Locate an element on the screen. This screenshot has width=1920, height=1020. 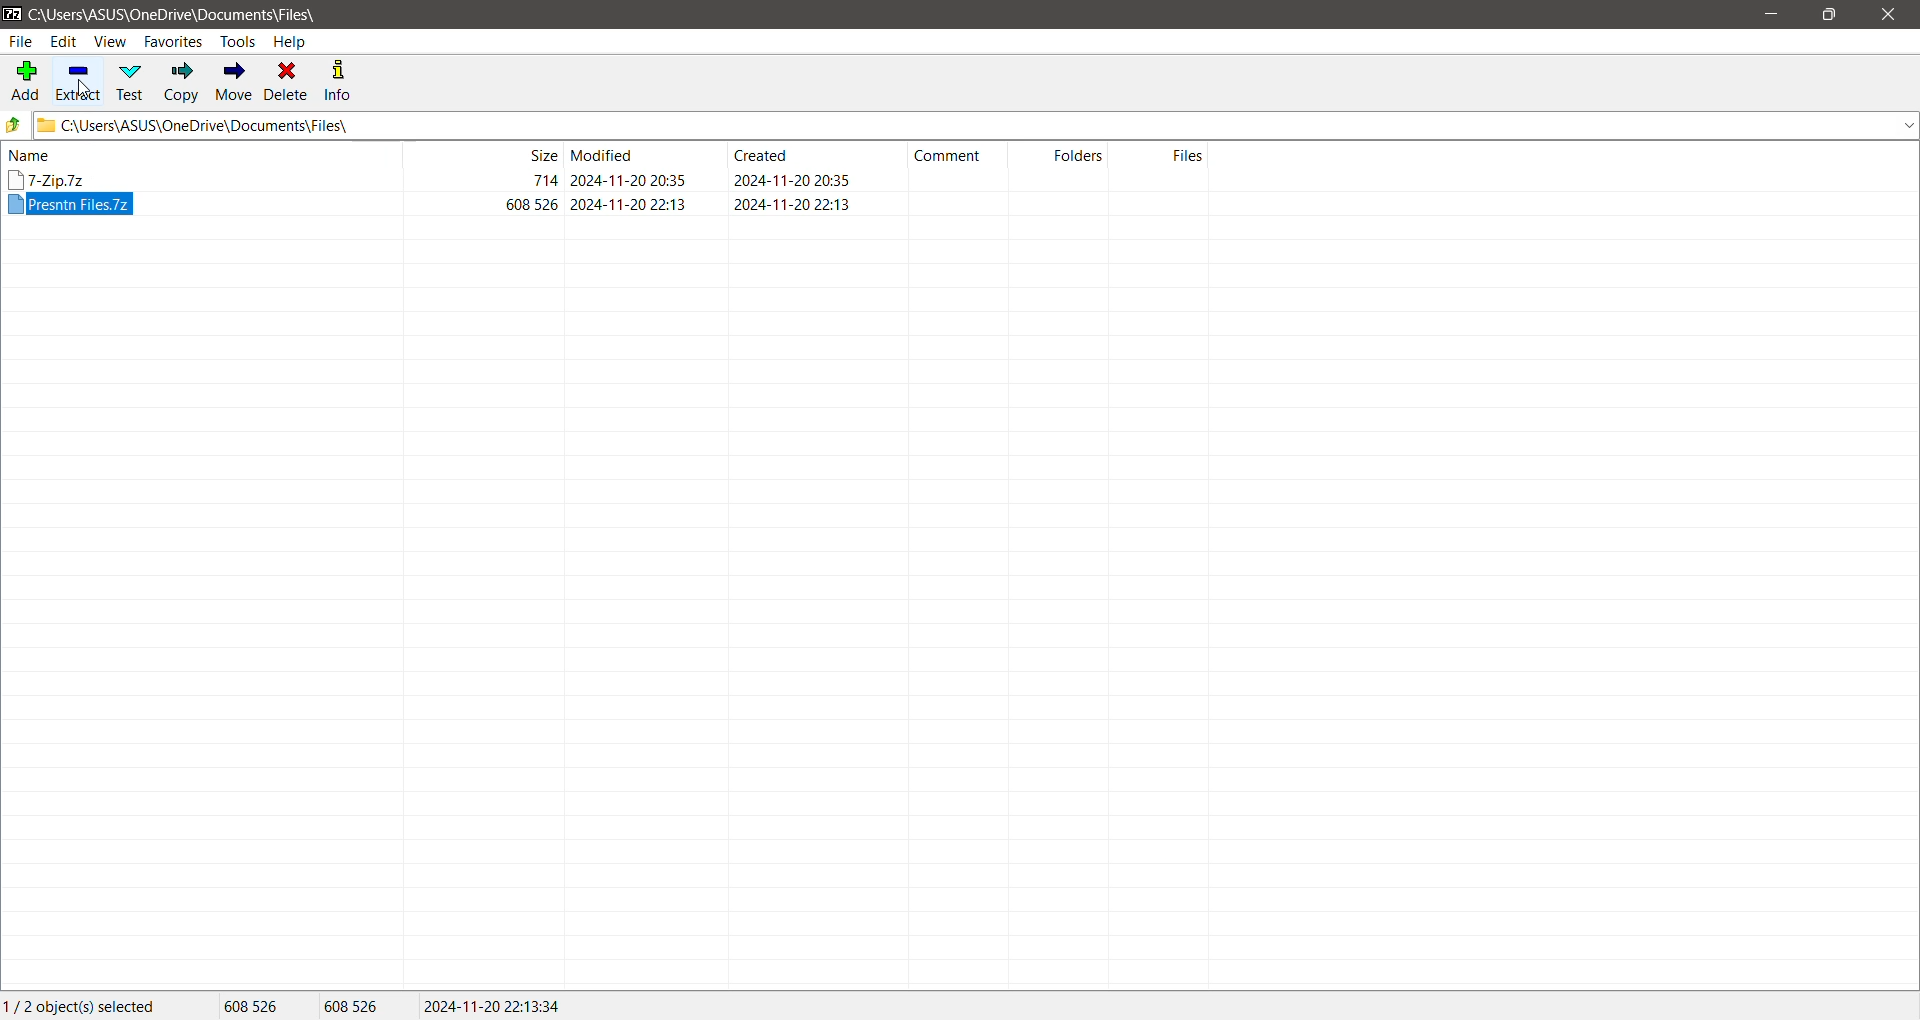
Current Folder Path is located at coordinates (976, 125).